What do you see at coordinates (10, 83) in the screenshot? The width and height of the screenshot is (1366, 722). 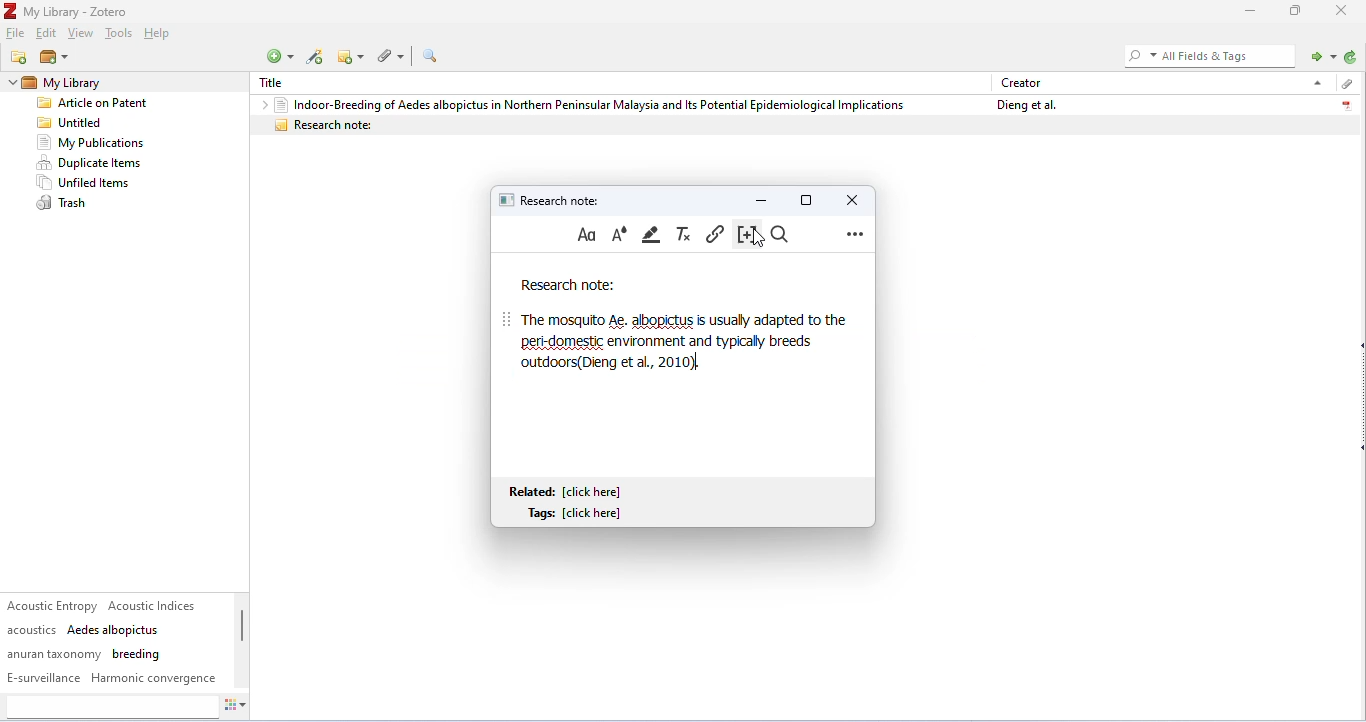 I see `drop down` at bounding box center [10, 83].